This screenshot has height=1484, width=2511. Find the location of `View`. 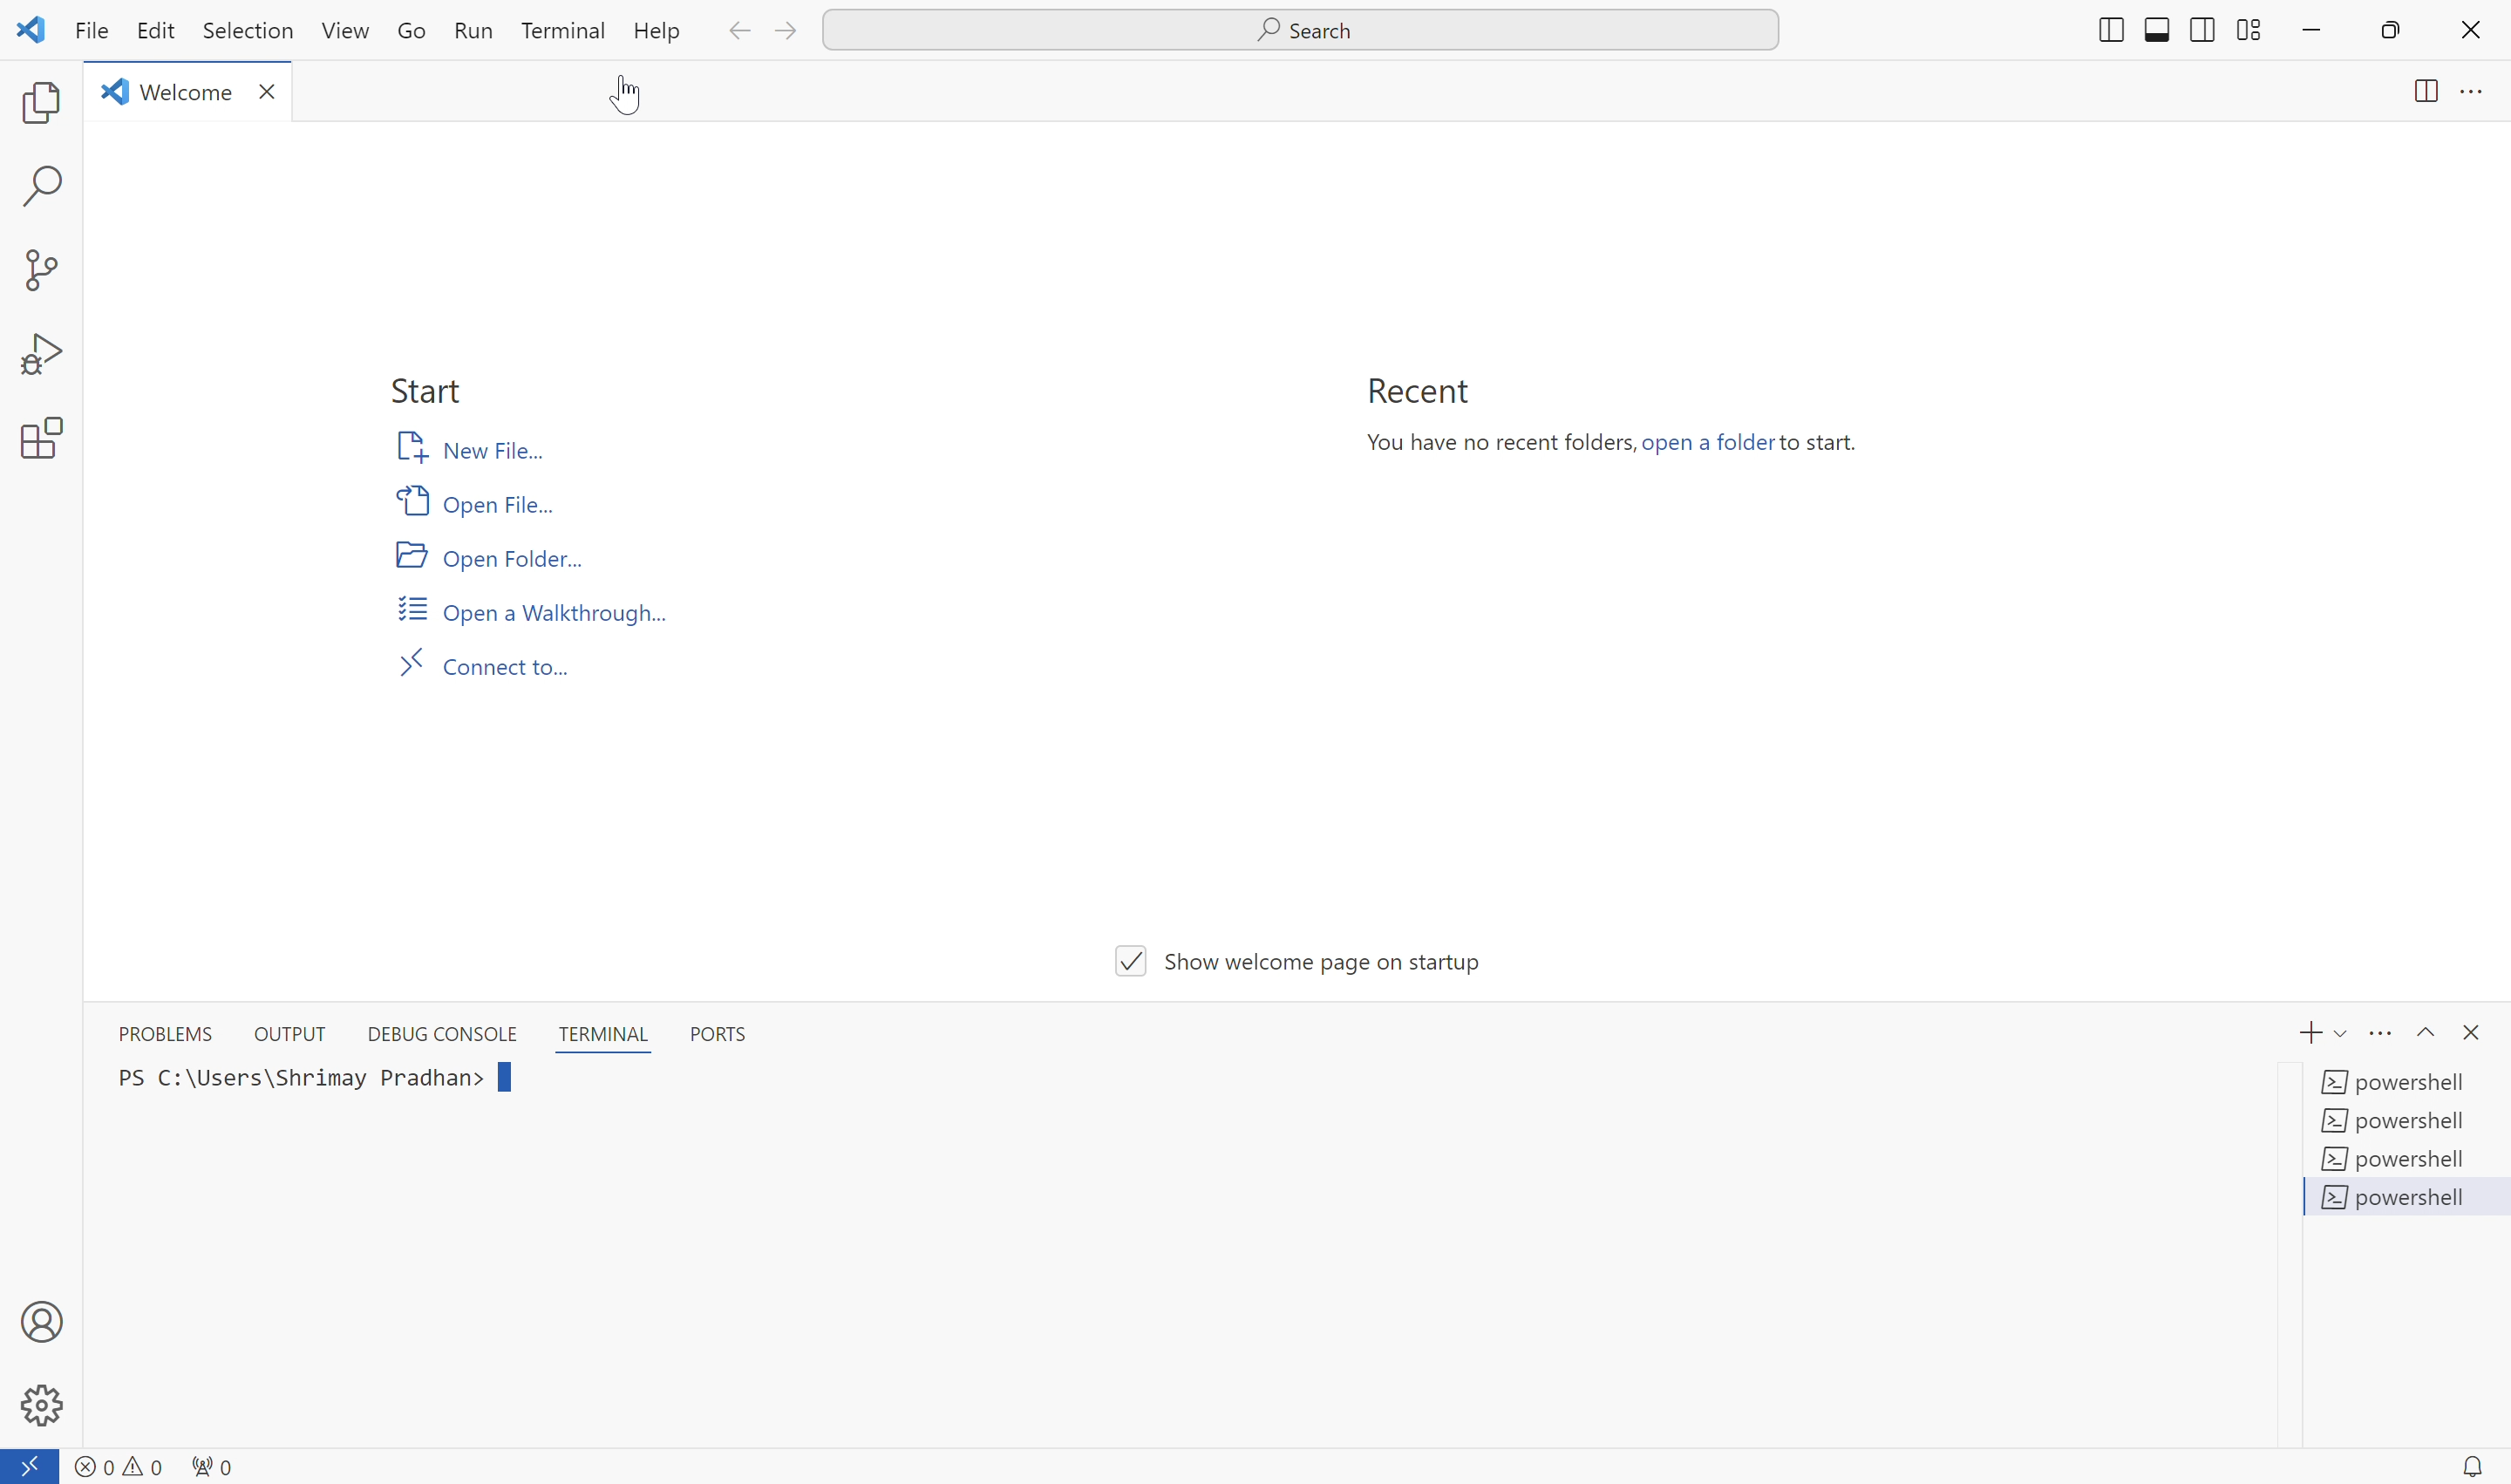

View is located at coordinates (348, 30).